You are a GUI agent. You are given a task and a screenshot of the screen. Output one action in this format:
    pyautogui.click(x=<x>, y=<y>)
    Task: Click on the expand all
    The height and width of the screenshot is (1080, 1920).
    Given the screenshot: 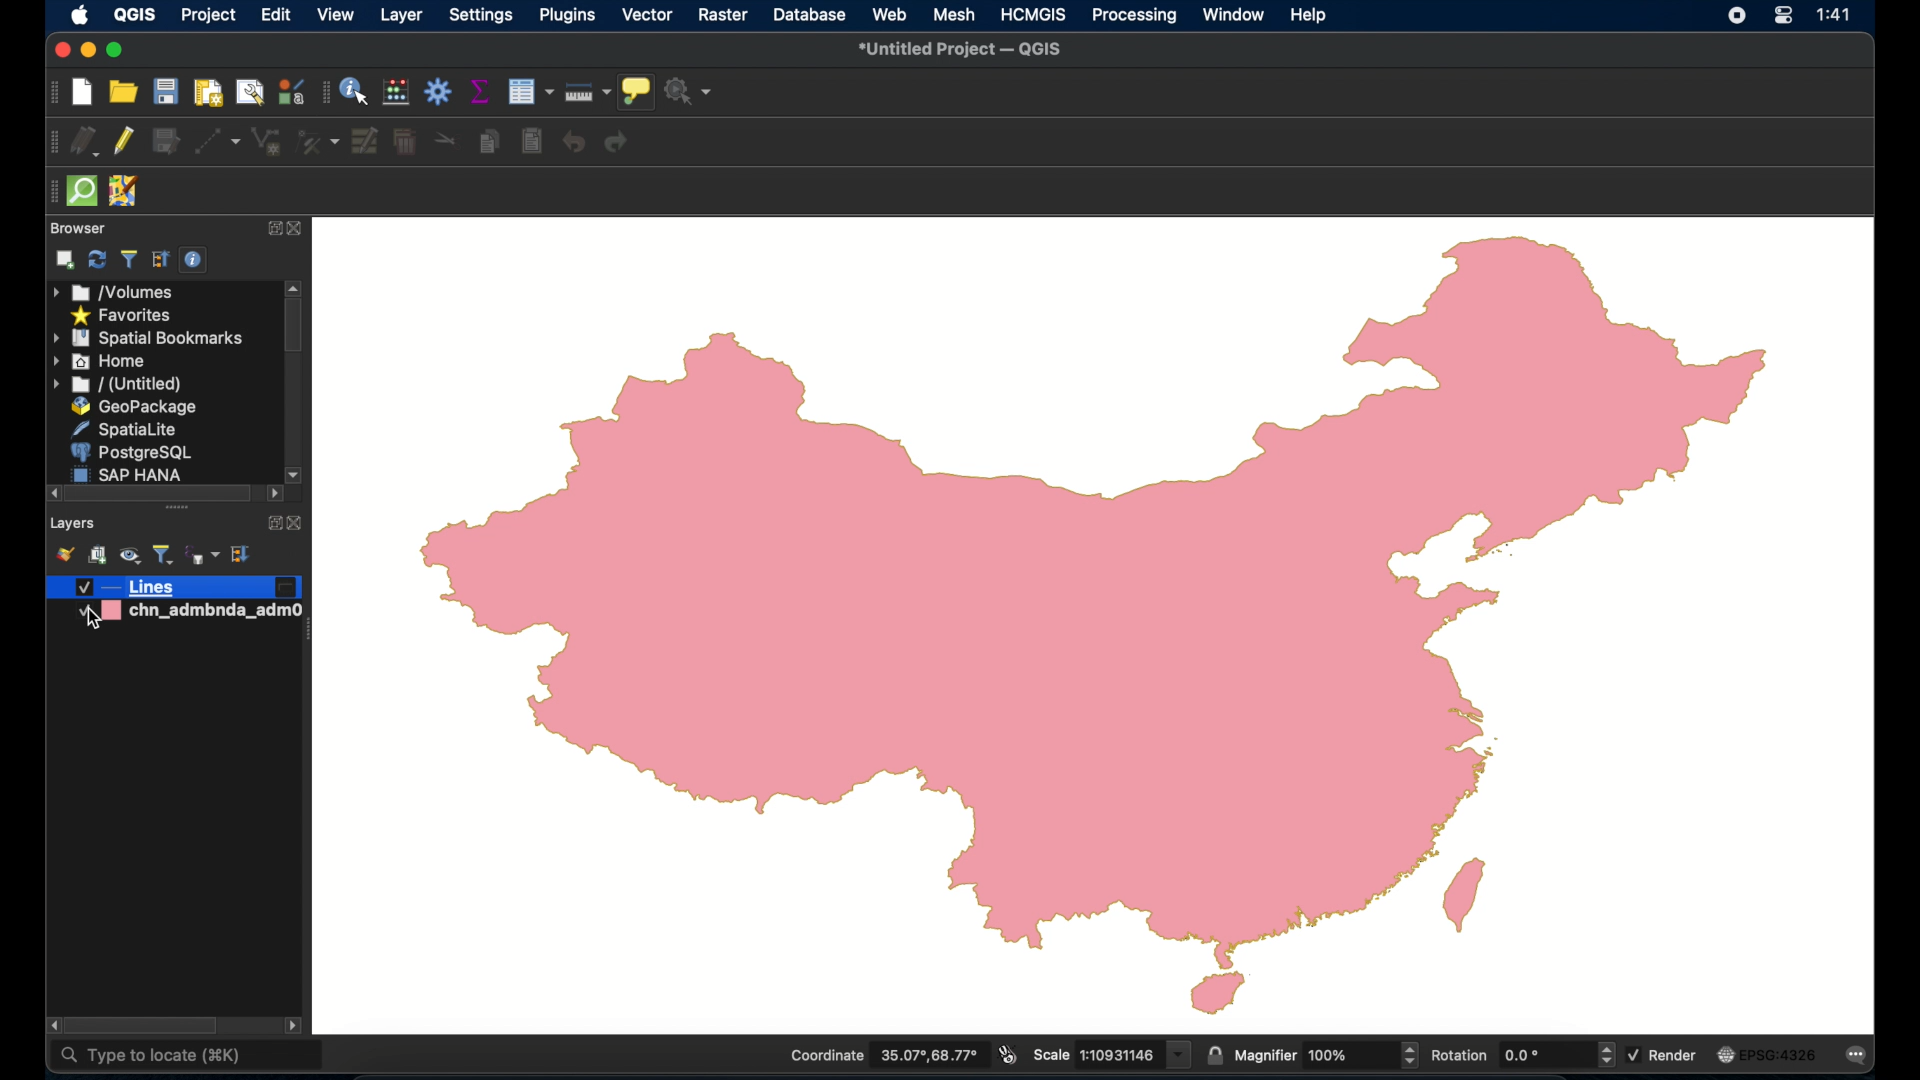 What is the action you would take?
    pyautogui.click(x=161, y=260)
    